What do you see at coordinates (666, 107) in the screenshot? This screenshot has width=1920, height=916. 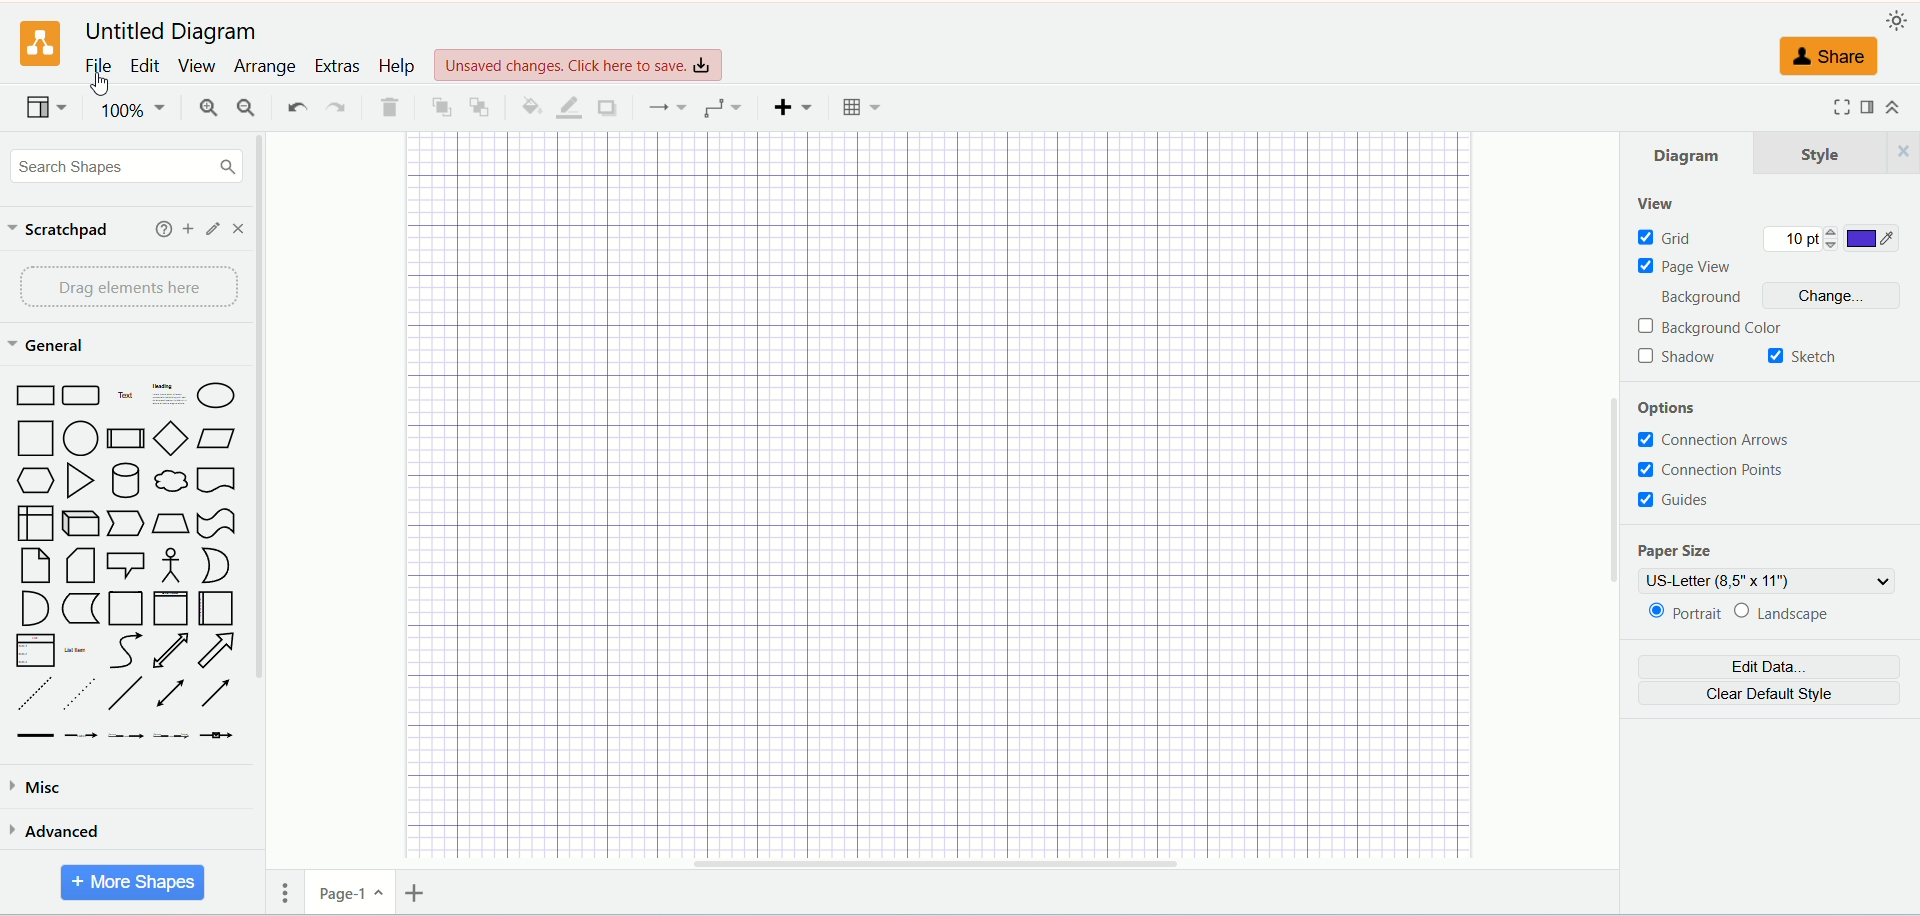 I see `waypoint` at bounding box center [666, 107].